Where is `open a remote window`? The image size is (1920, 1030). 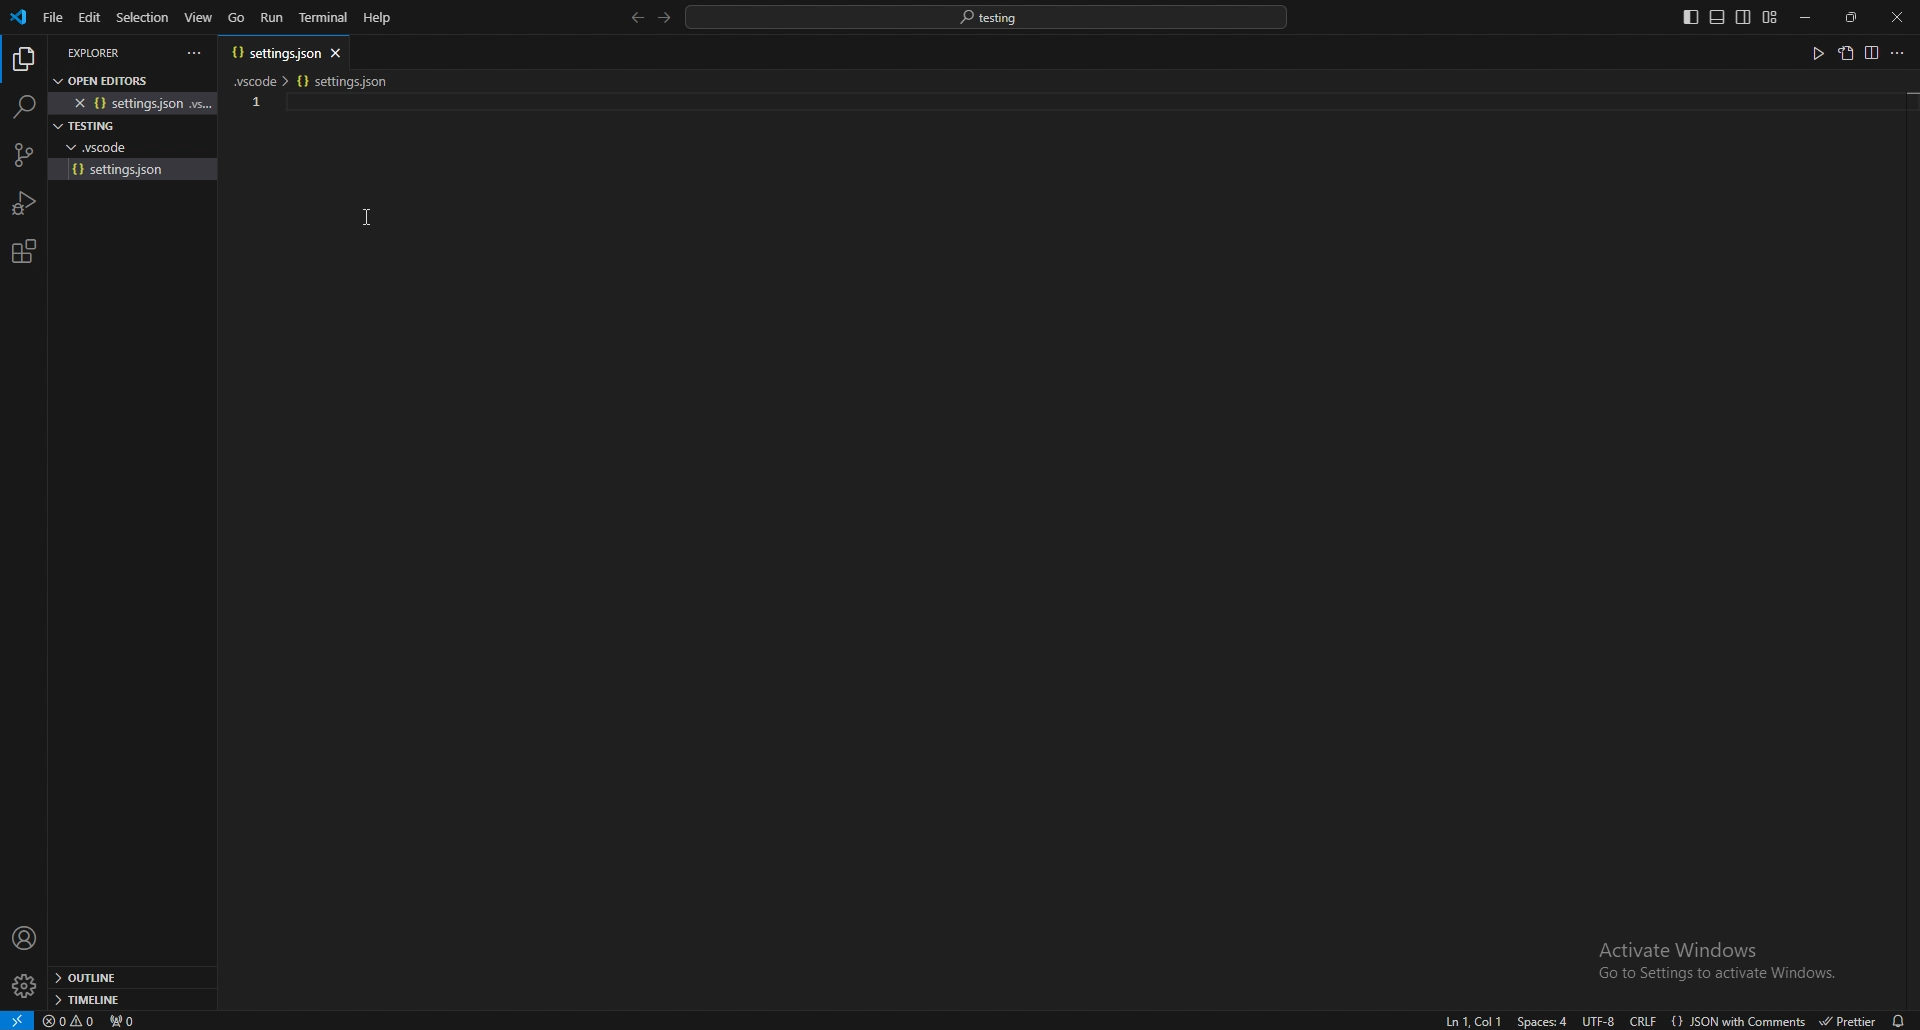 open a remote window is located at coordinates (16, 1019).